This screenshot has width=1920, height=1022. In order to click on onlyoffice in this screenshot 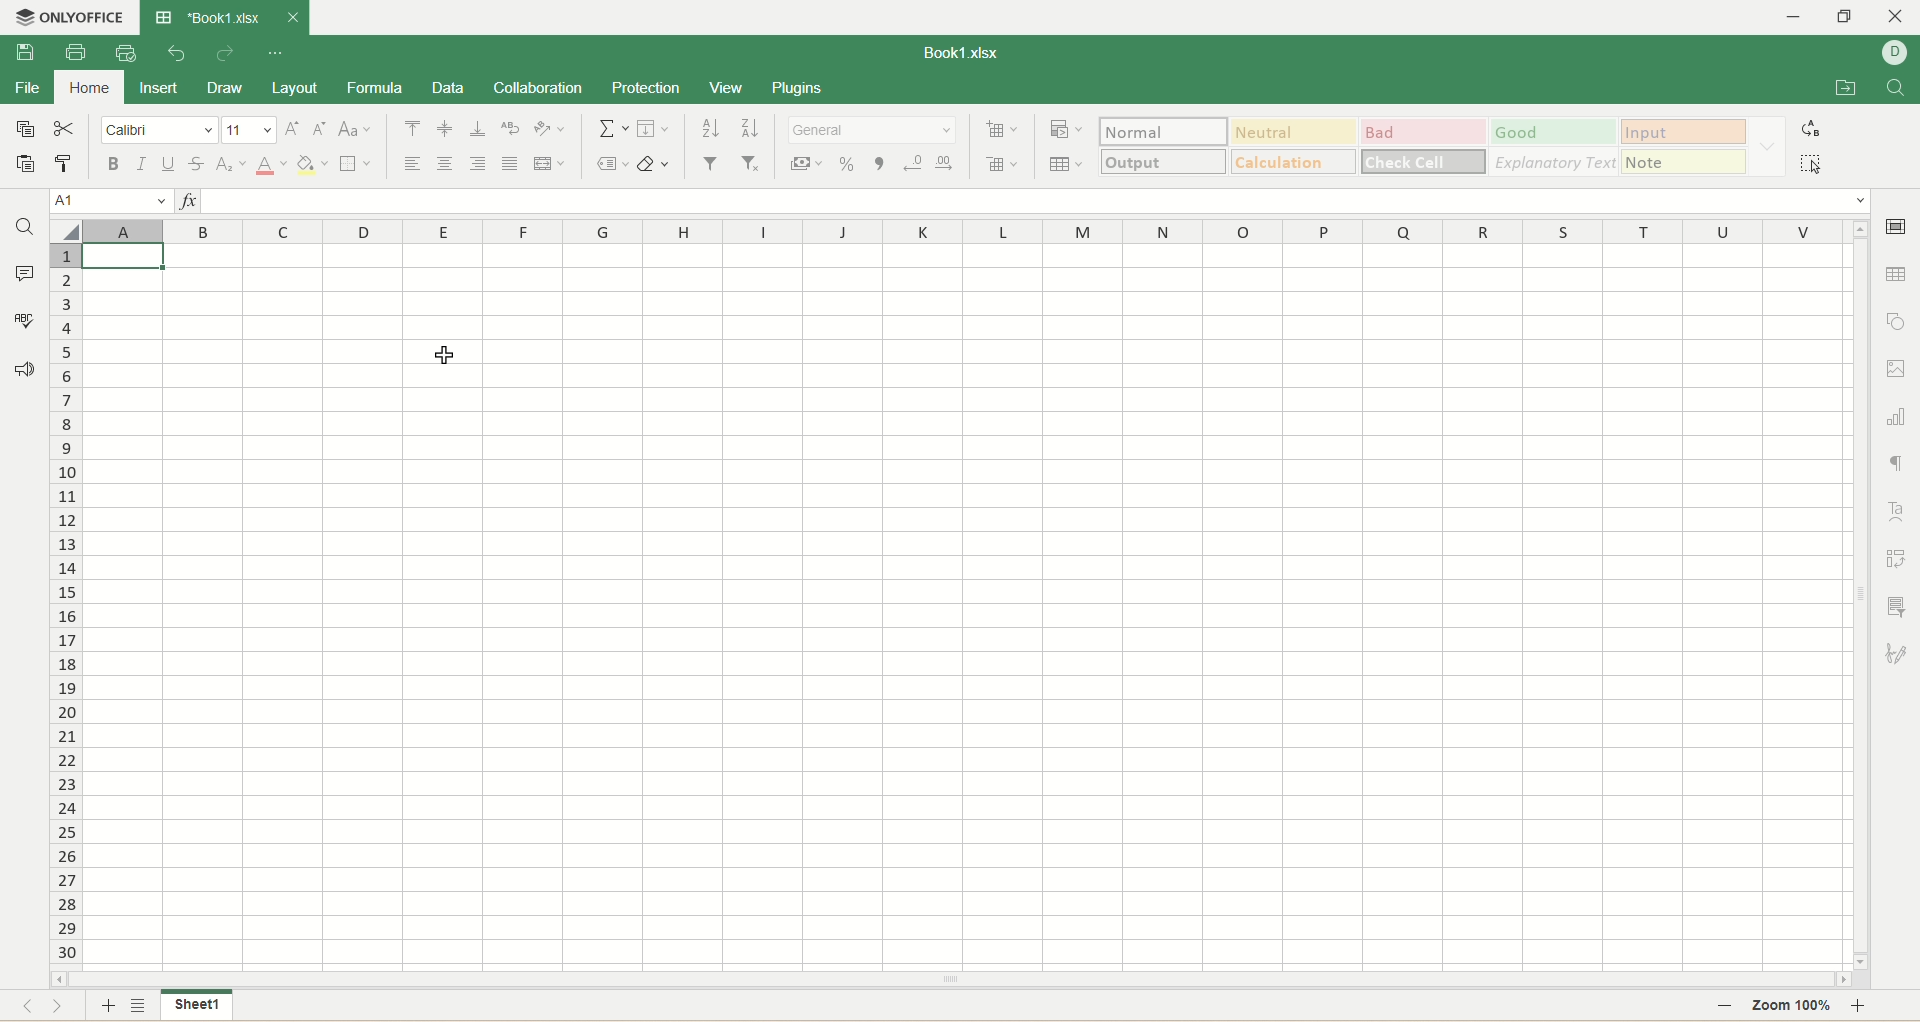, I will do `click(71, 21)`.